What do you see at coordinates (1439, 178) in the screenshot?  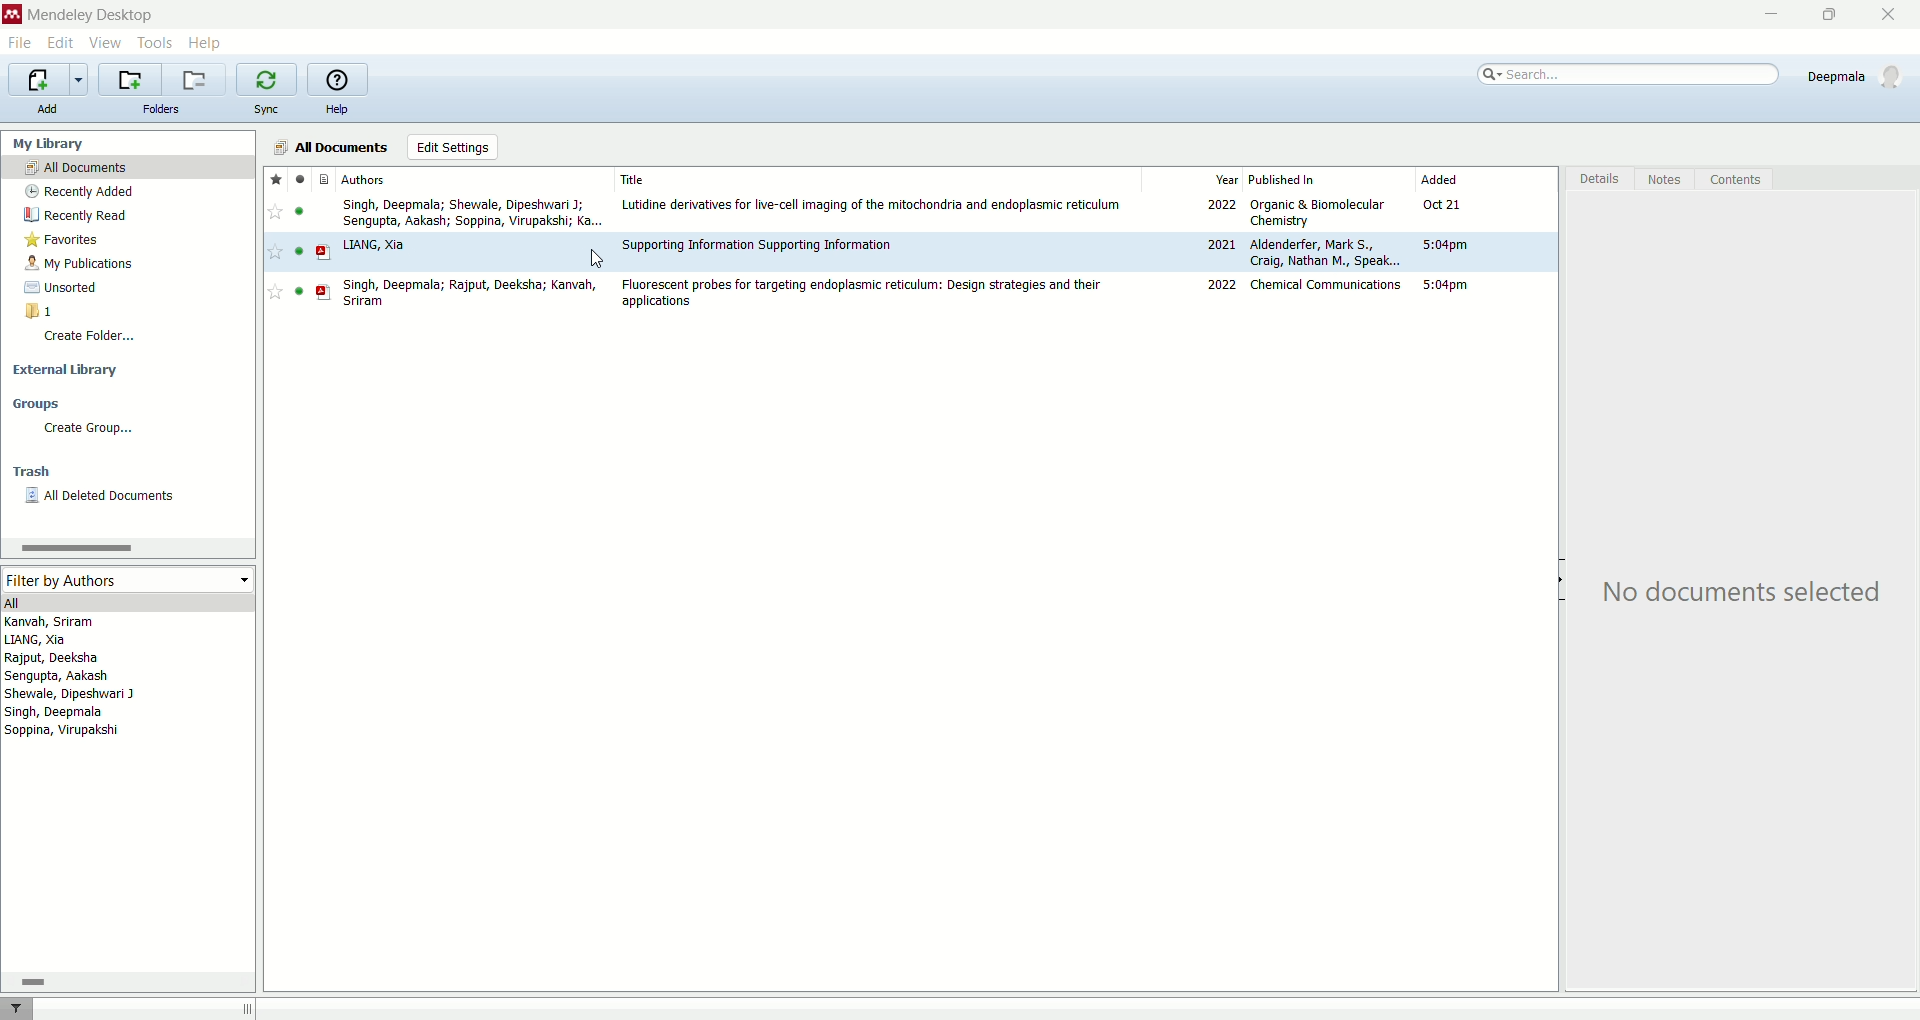 I see `added` at bounding box center [1439, 178].